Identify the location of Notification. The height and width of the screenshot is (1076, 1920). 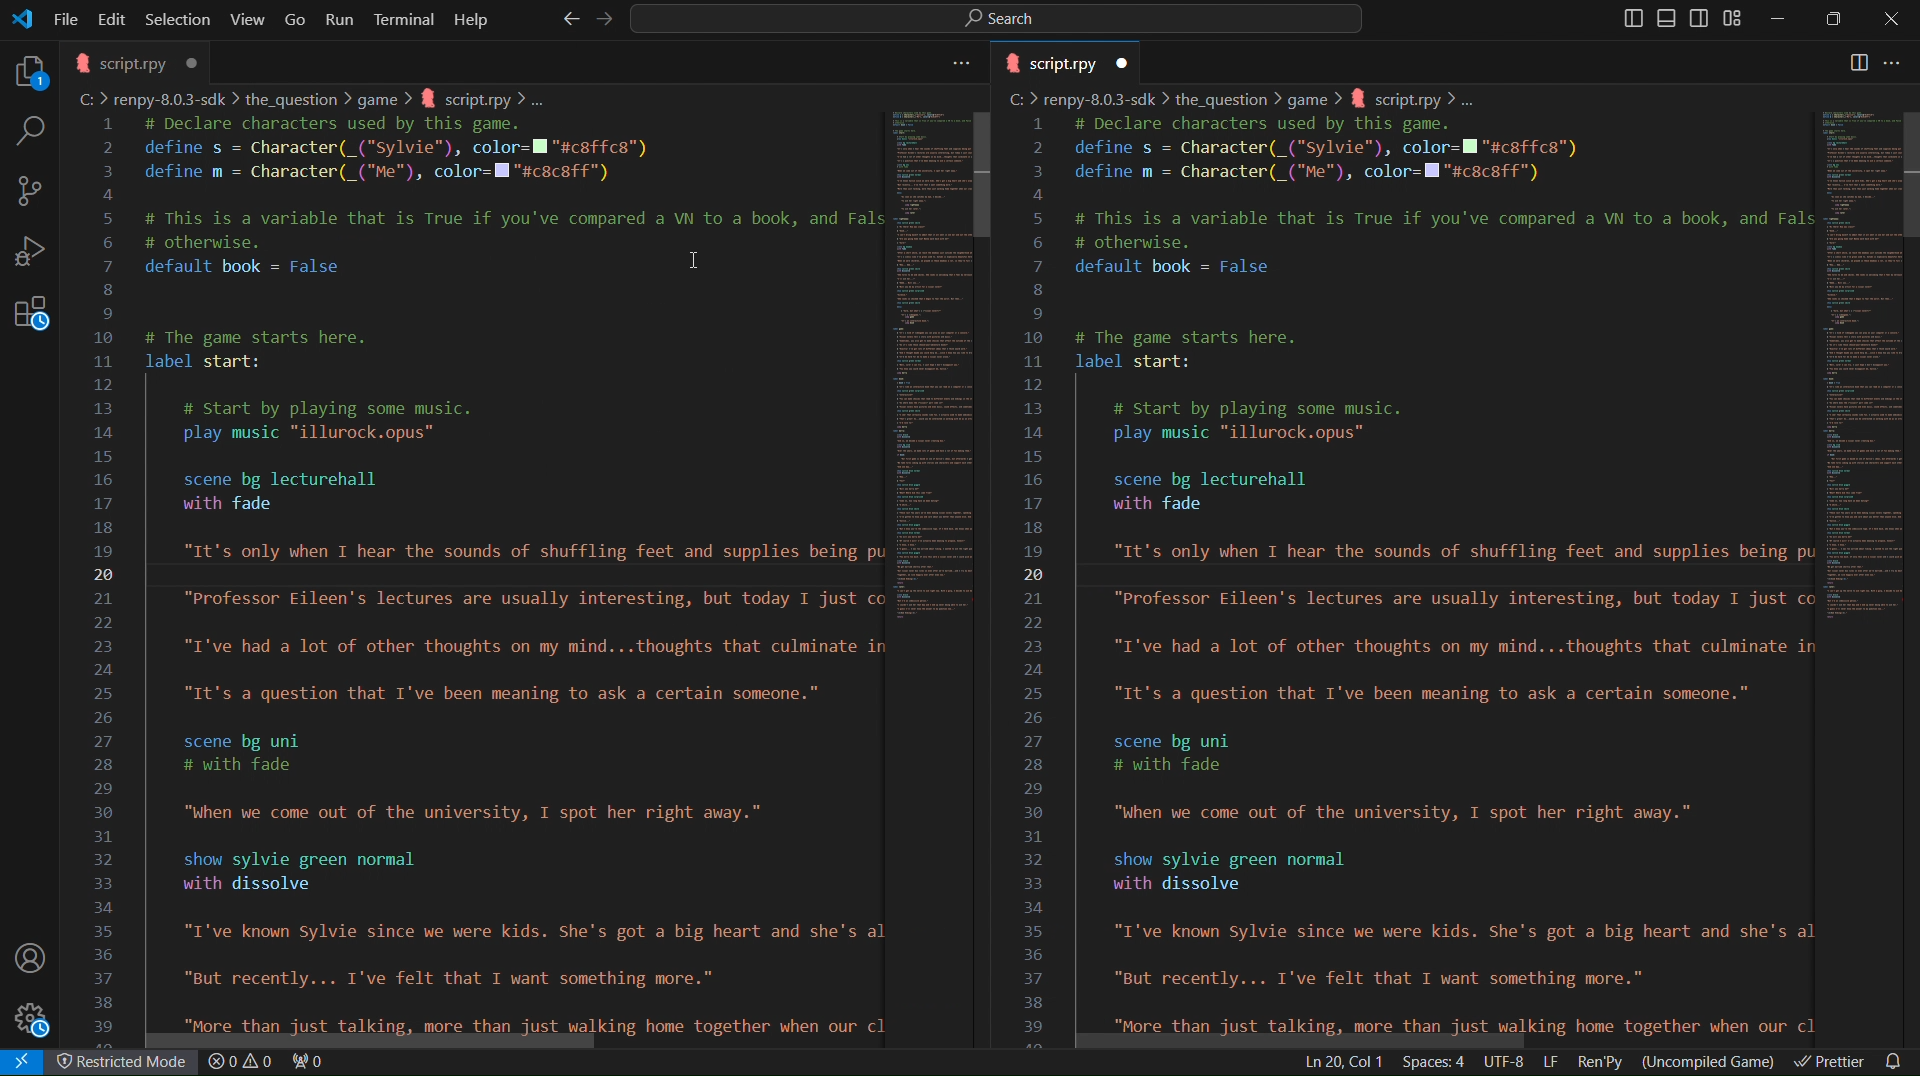
(1898, 1060).